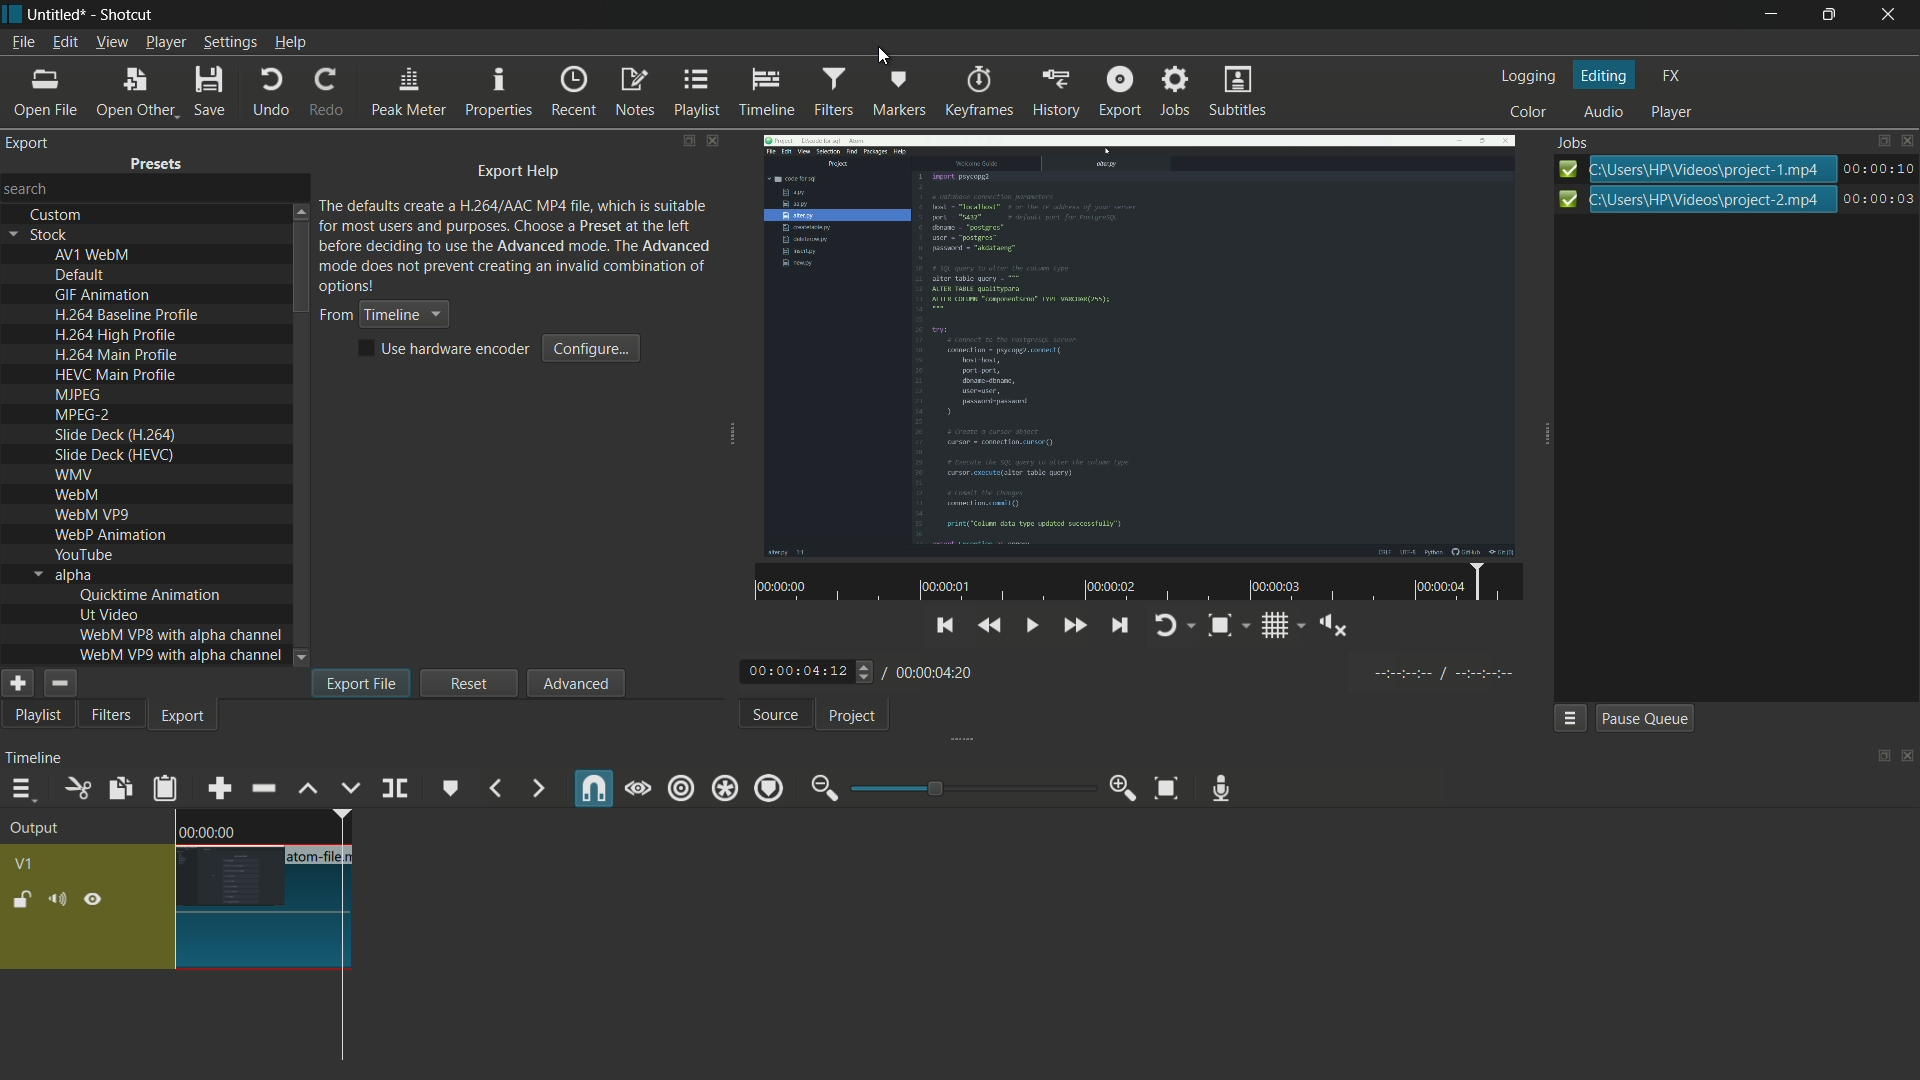  What do you see at coordinates (167, 791) in the screenshot?
I see `paste` at bounding box center [167, 791].